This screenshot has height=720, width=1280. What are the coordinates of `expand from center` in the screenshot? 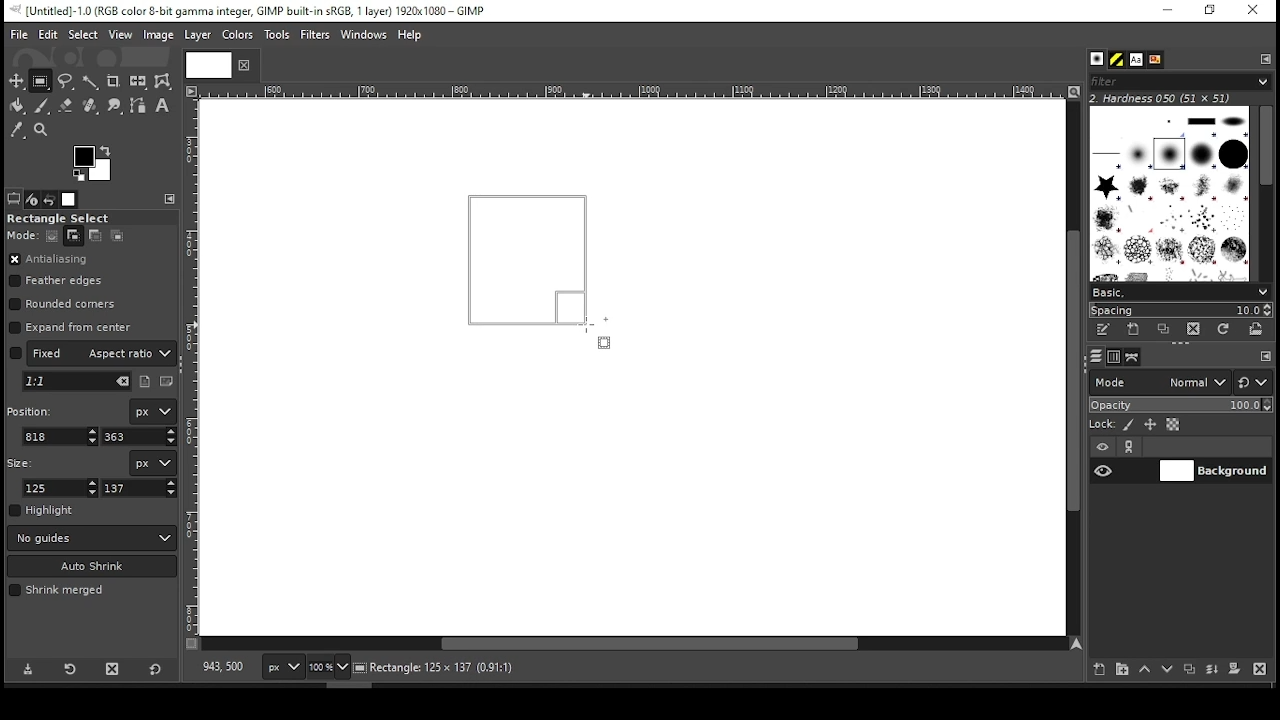 It's located at (71, 325).